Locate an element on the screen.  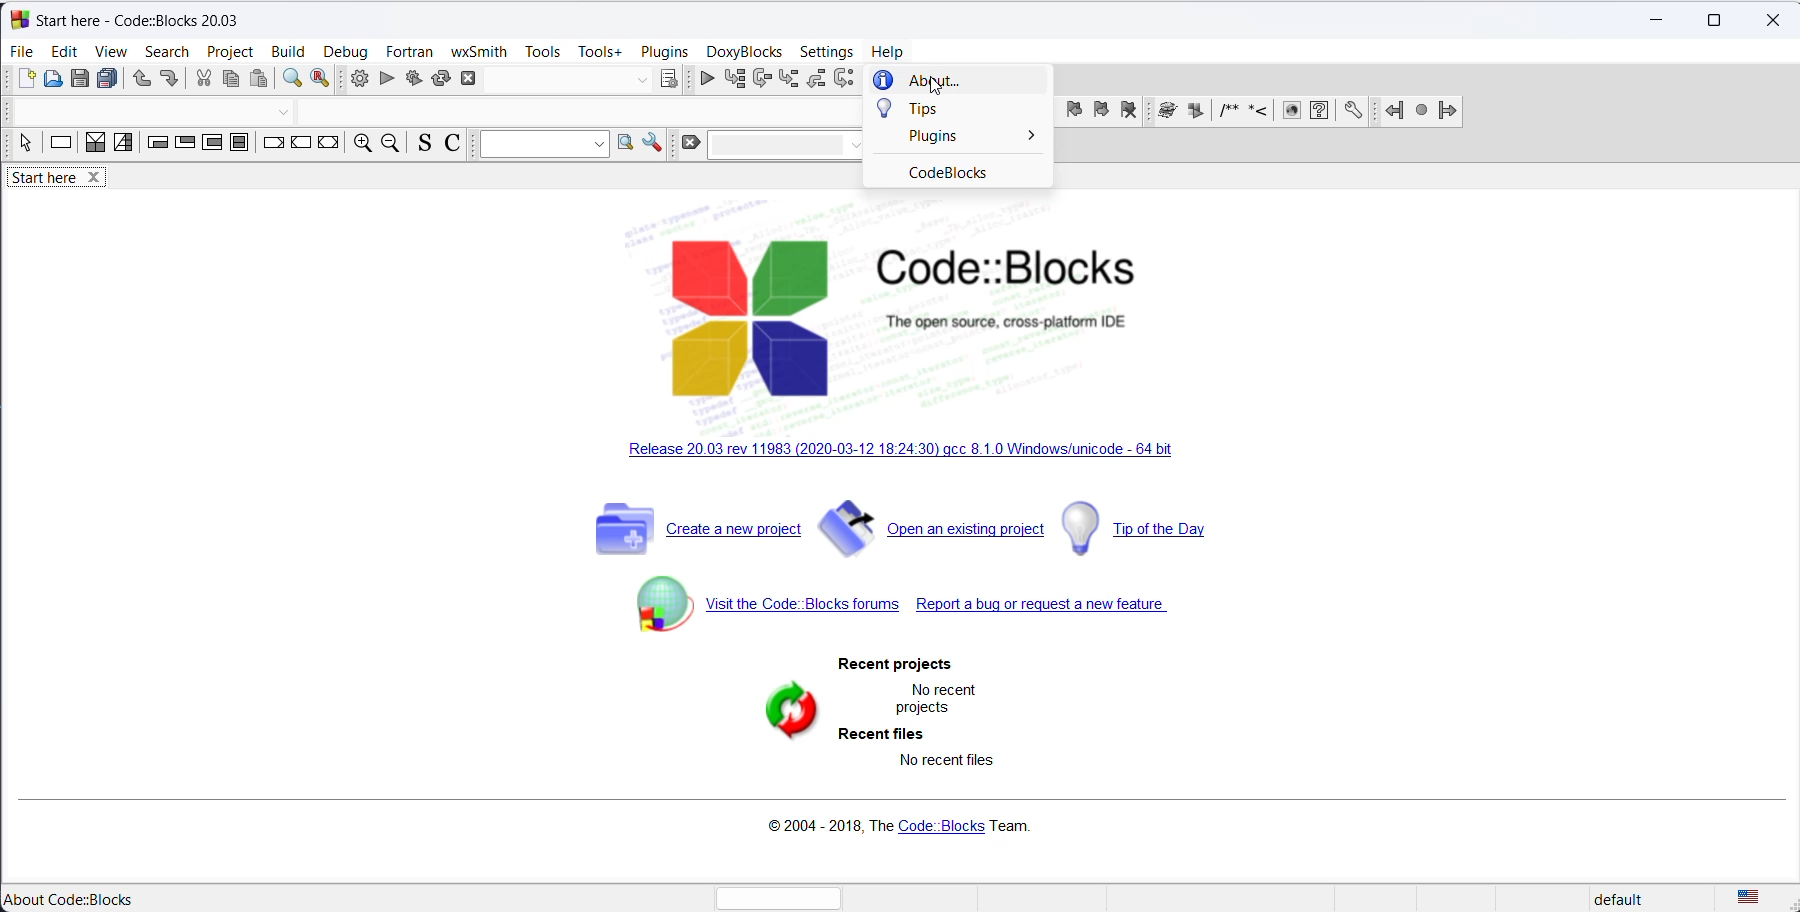
open file is located at coordinates (51, 84).